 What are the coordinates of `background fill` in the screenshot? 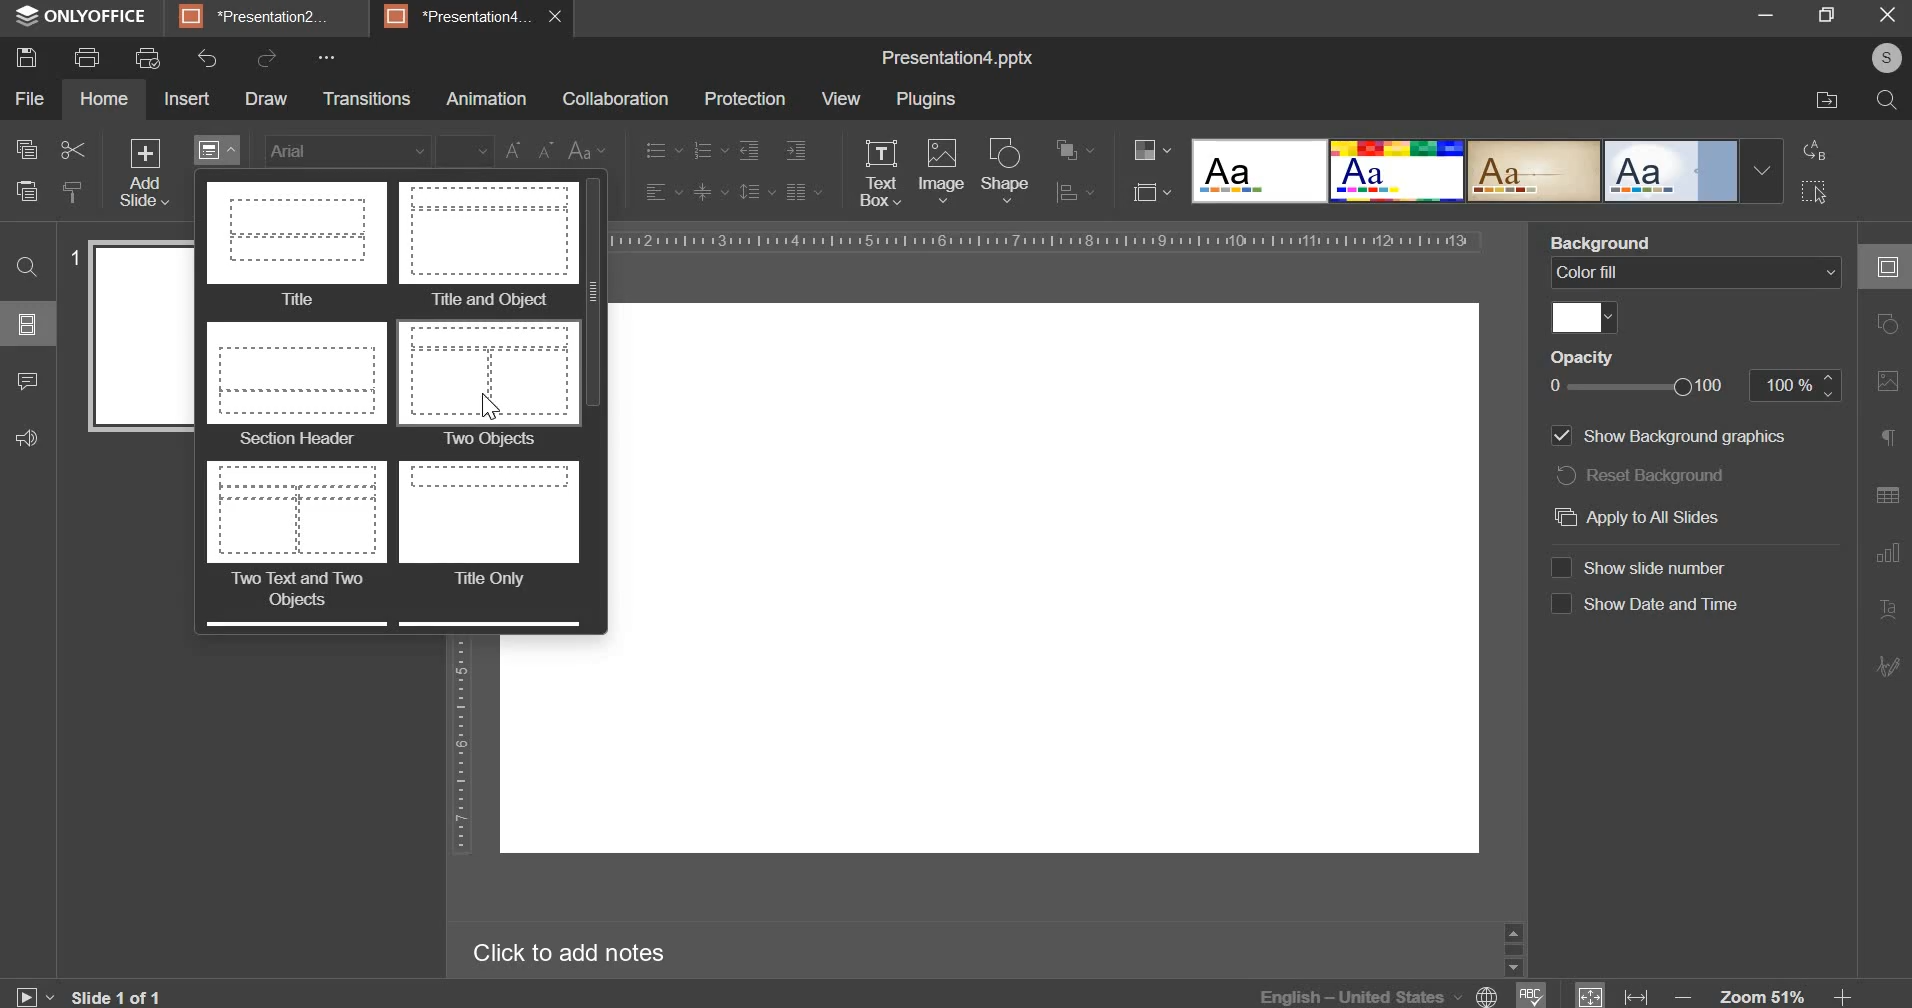 It's located at (1696, 272).